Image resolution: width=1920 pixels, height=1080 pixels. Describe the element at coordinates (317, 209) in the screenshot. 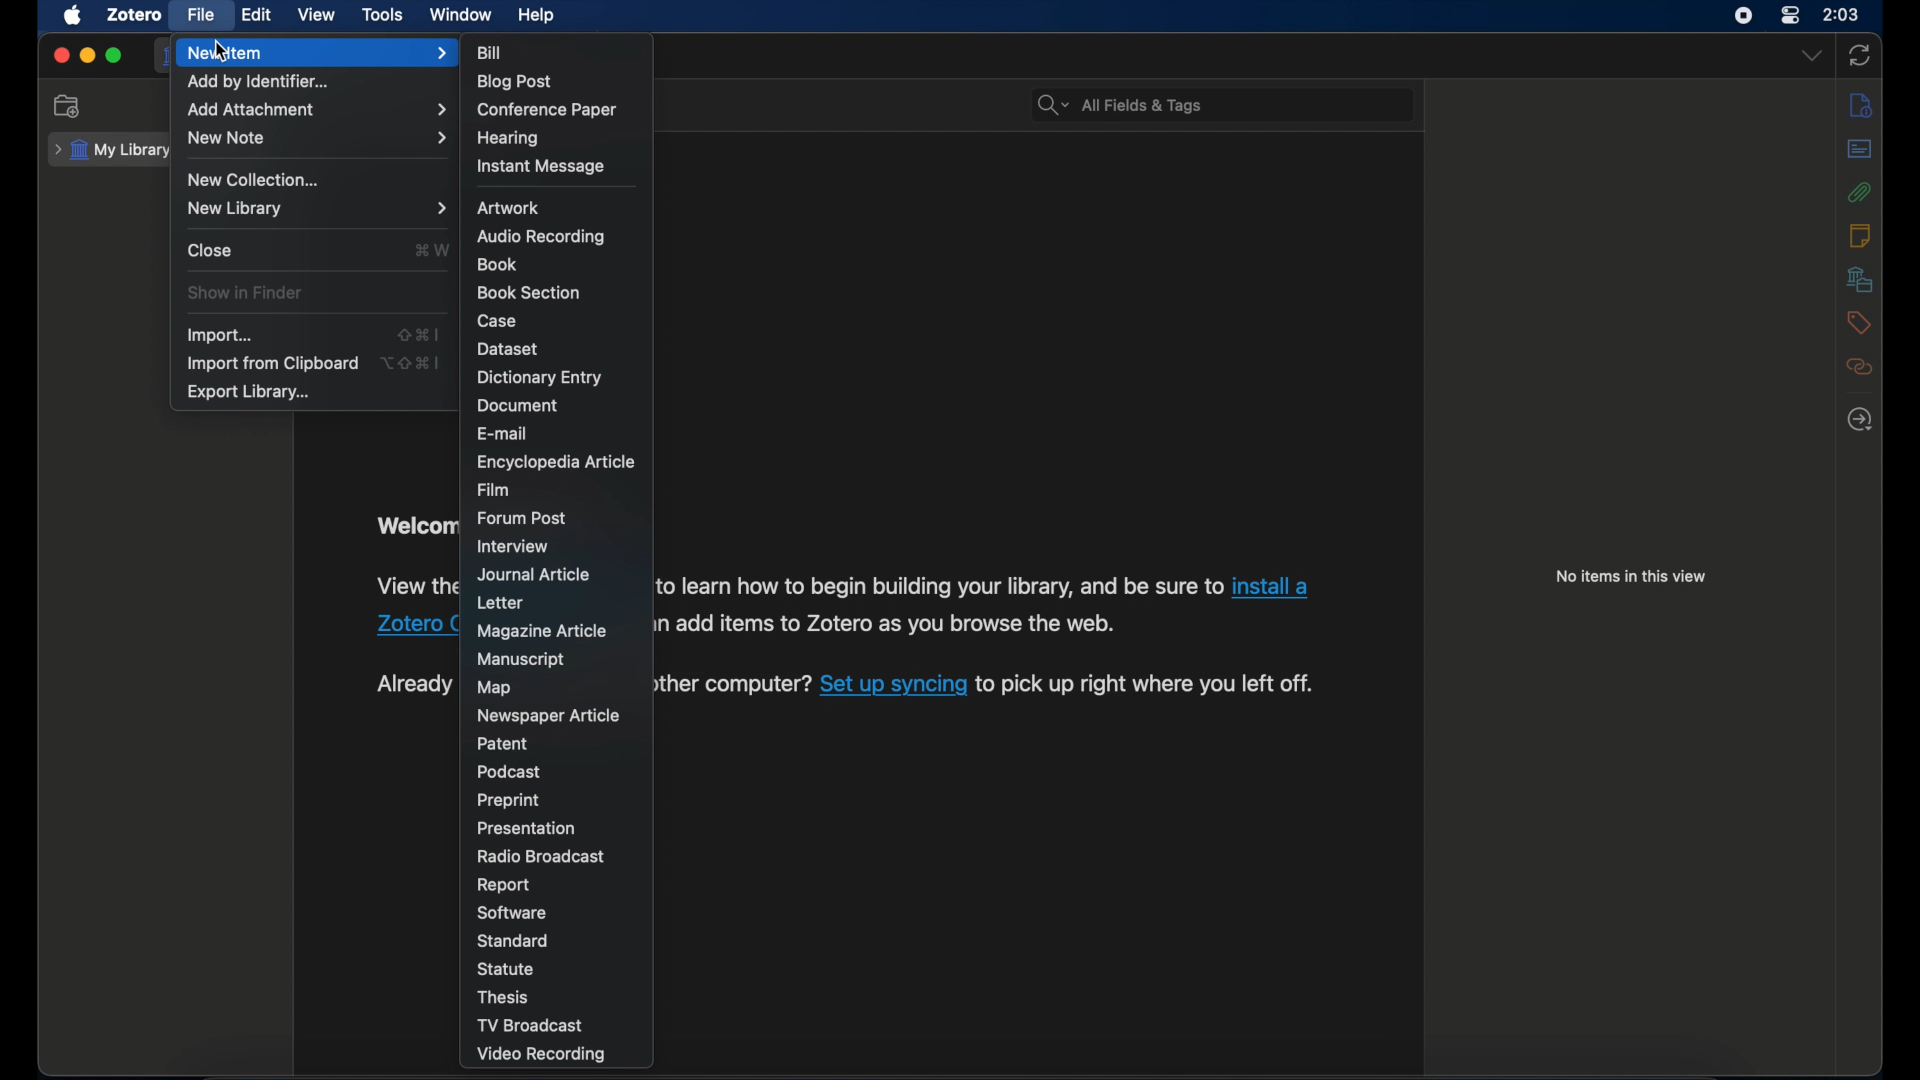

I see `new library` at that location.